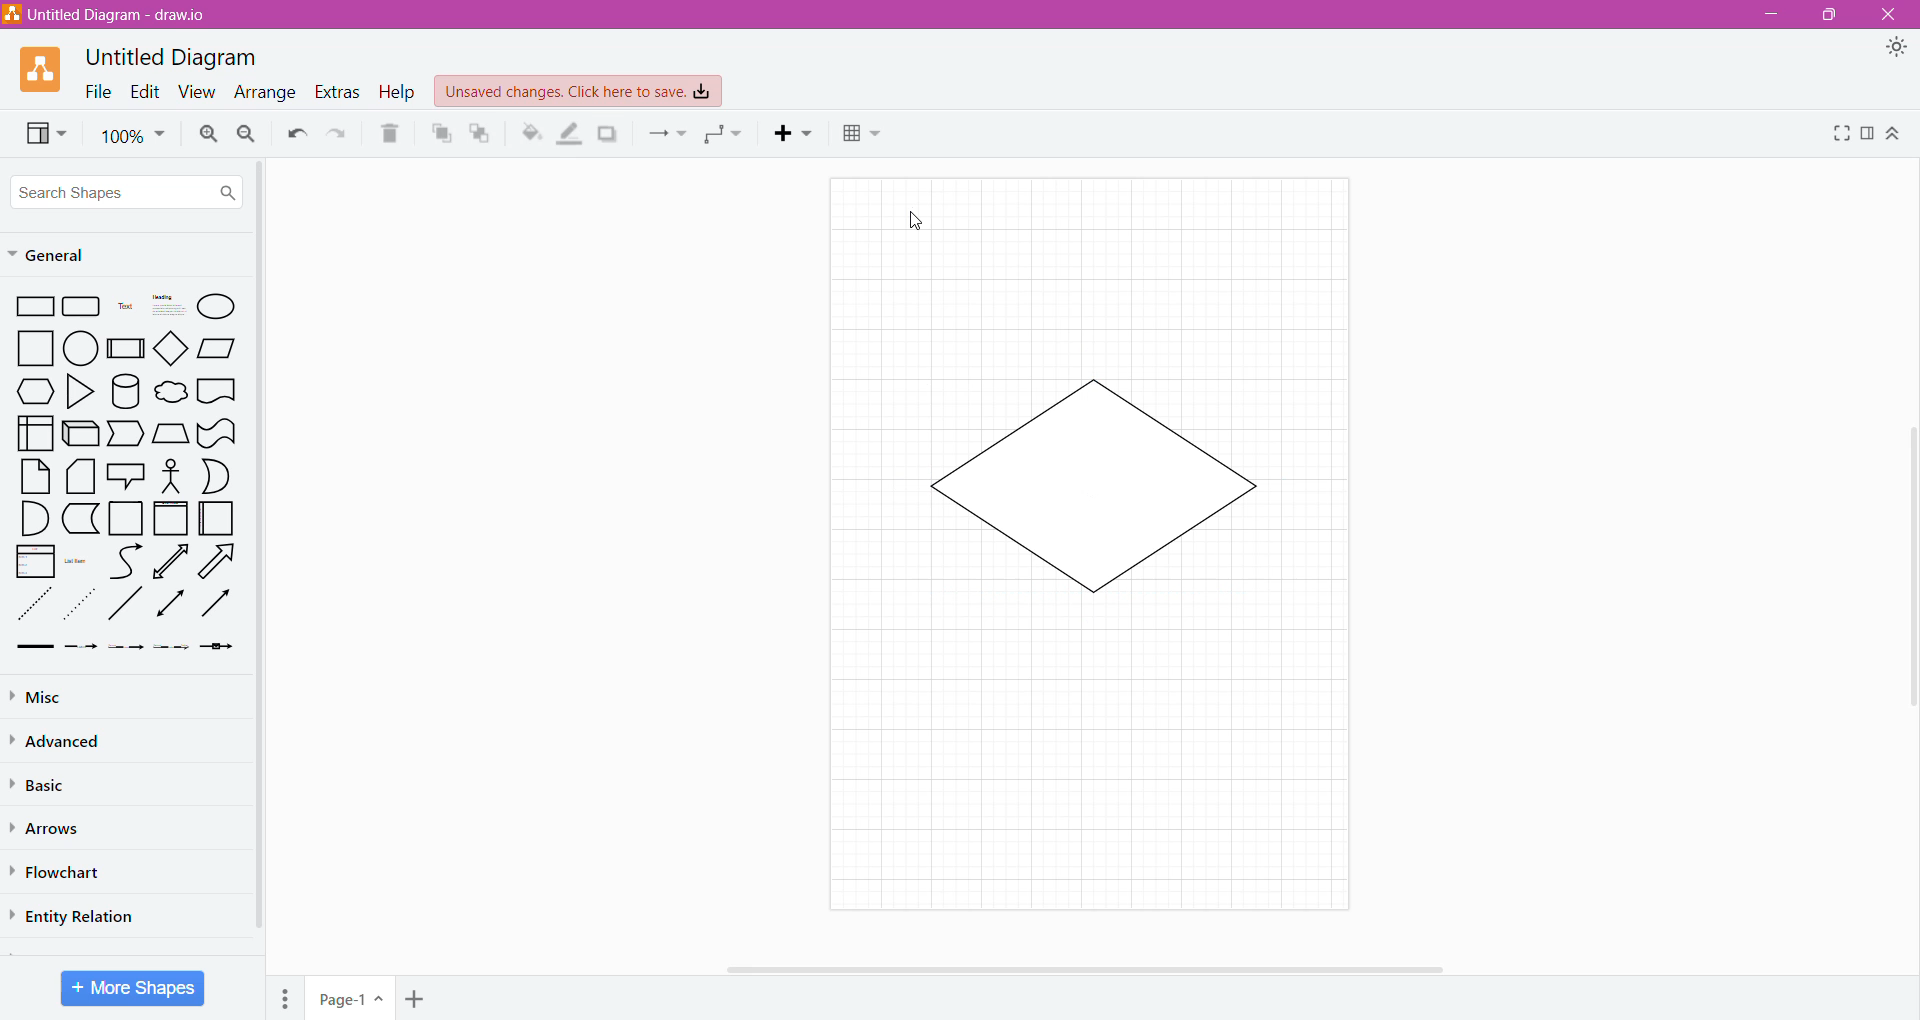 This screenshot has height=1020, width=1920. I want to click on Circle, so click(83, 349).